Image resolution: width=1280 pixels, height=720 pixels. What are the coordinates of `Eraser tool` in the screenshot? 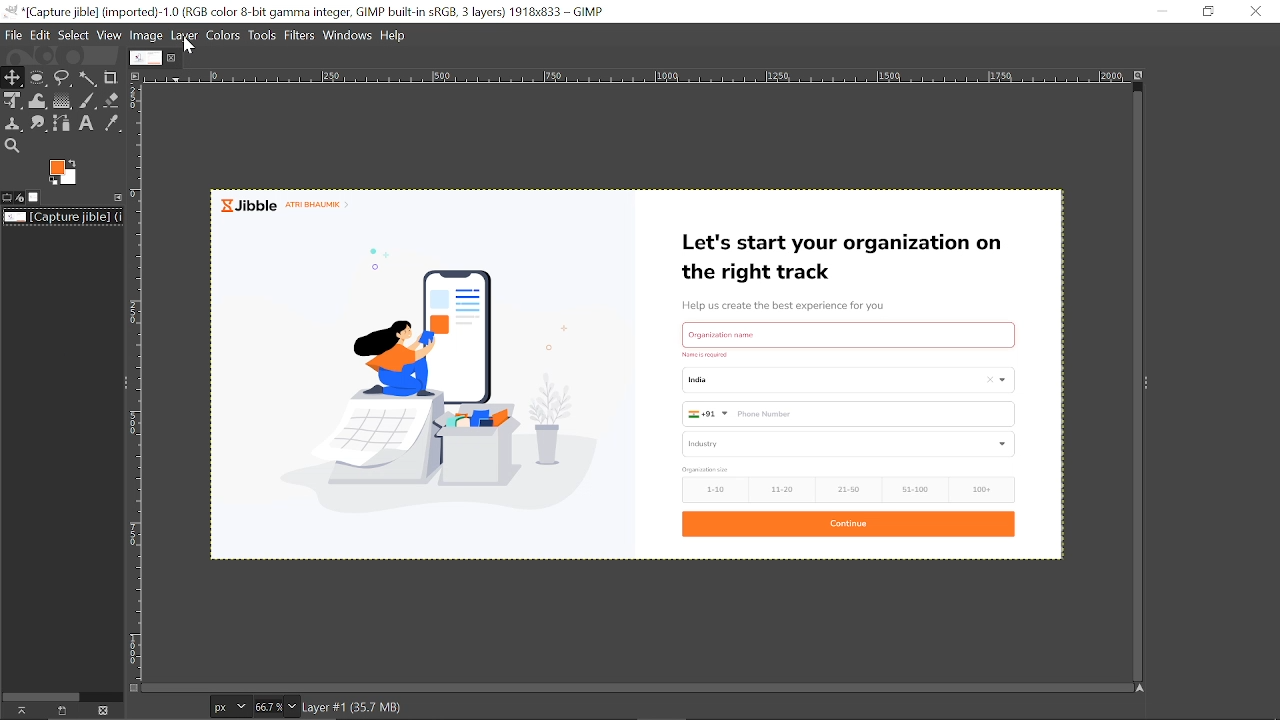 It's located at (112, 99).